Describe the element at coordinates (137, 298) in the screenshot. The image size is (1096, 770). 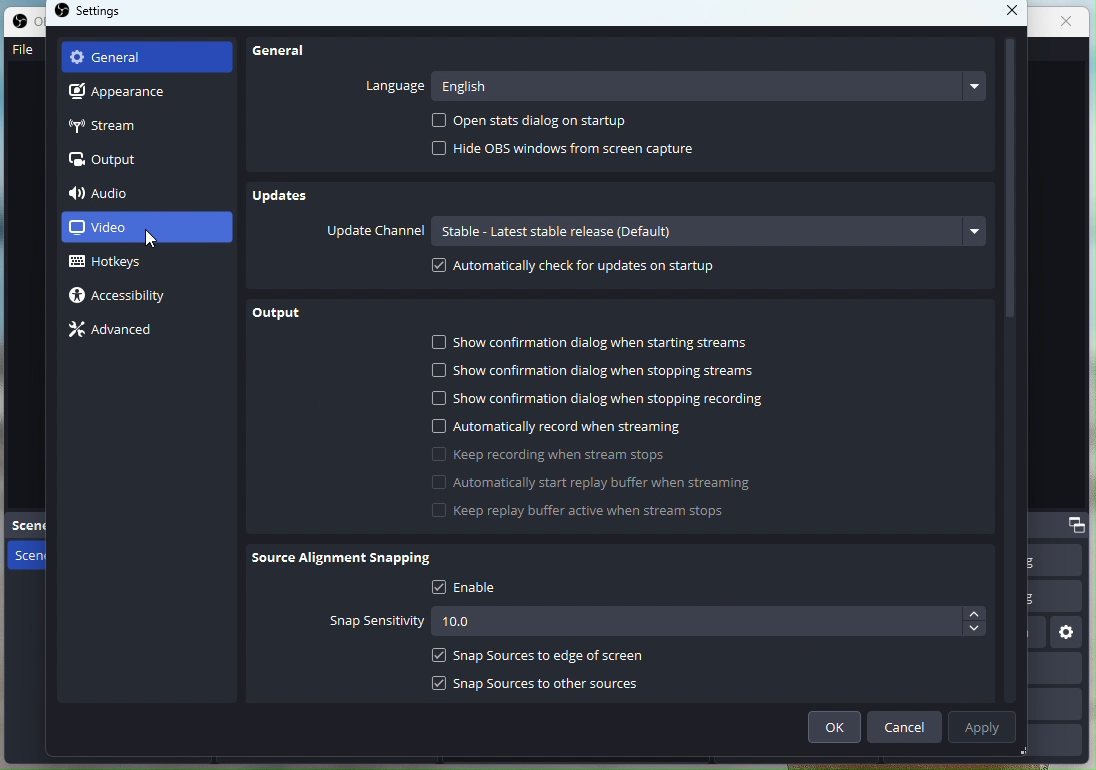
I see `Accesibility` at that location.